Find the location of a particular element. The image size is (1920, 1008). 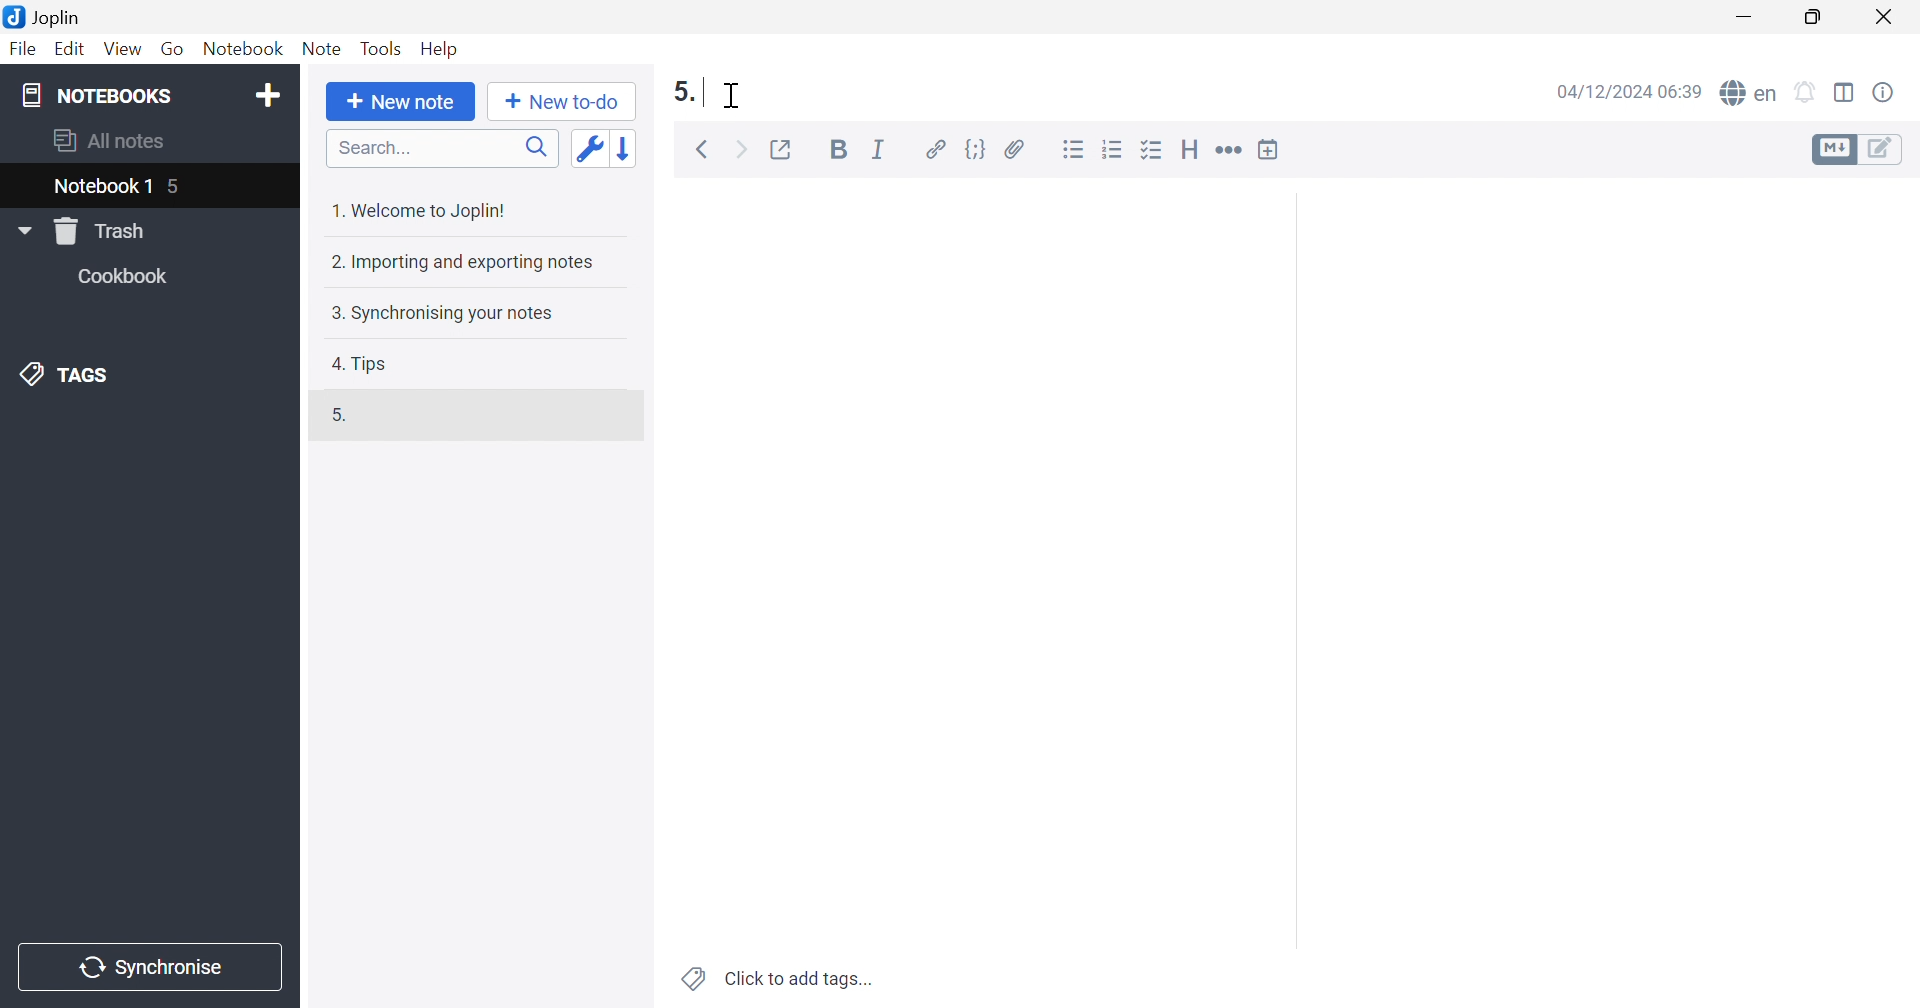

5. is located at coordinates (341, 421).